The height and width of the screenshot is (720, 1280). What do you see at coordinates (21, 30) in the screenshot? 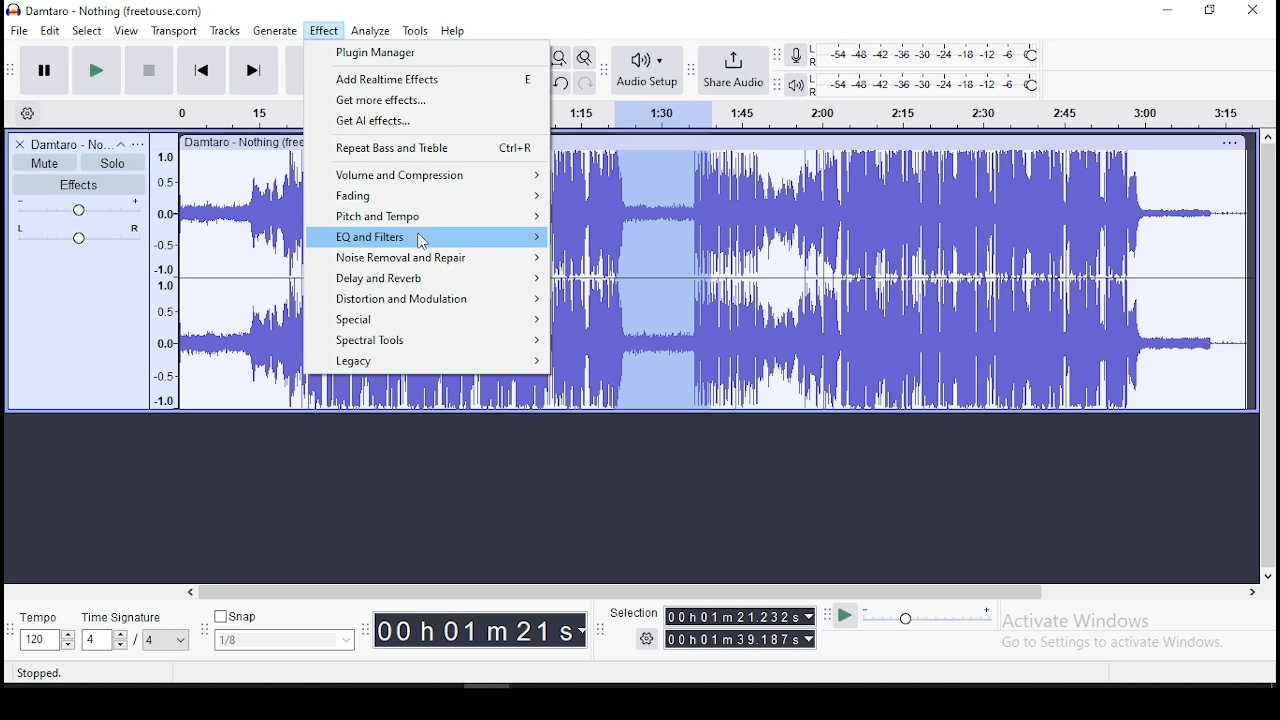
I see `file` at bounding box center [21, 30].